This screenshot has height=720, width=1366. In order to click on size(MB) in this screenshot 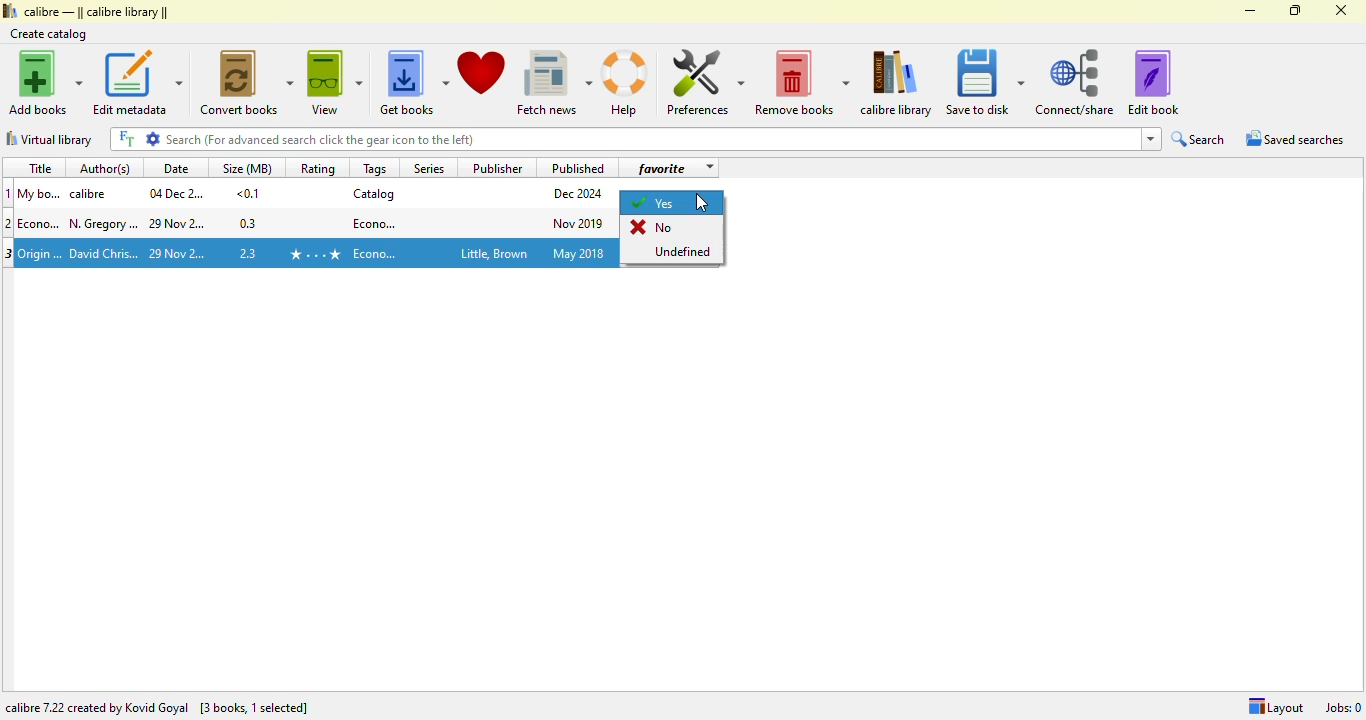, I will do `click(246, 167)`.